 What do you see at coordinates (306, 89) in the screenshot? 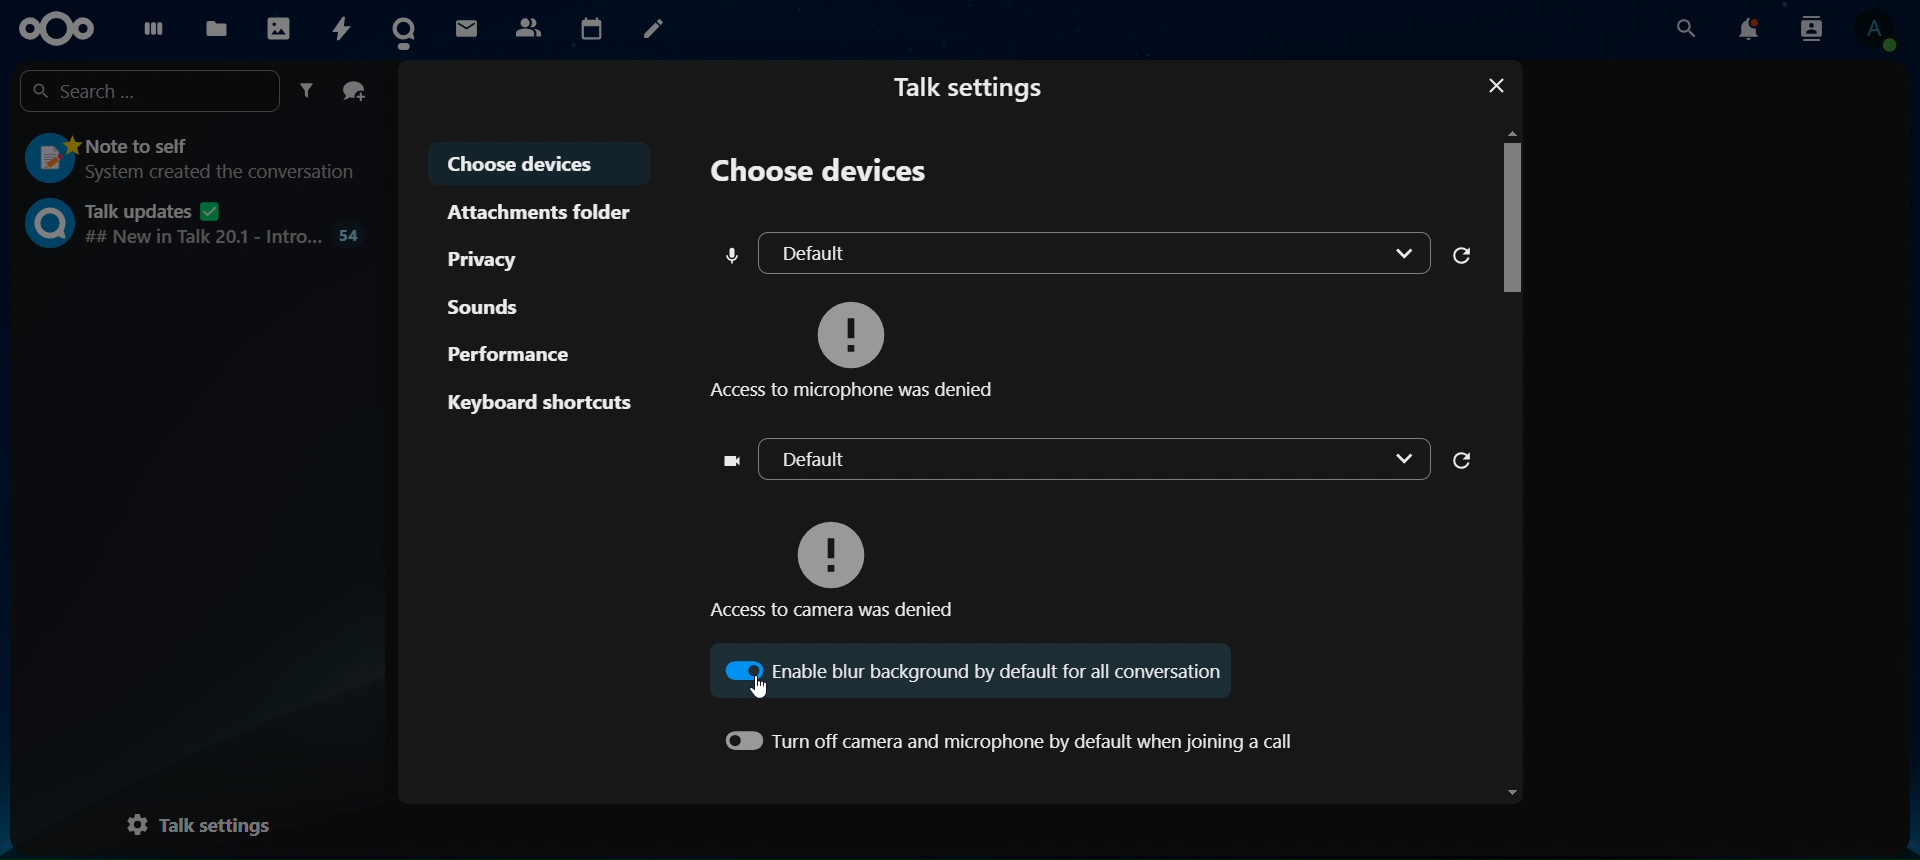
I see `filter` at bounding box center [306, 89].